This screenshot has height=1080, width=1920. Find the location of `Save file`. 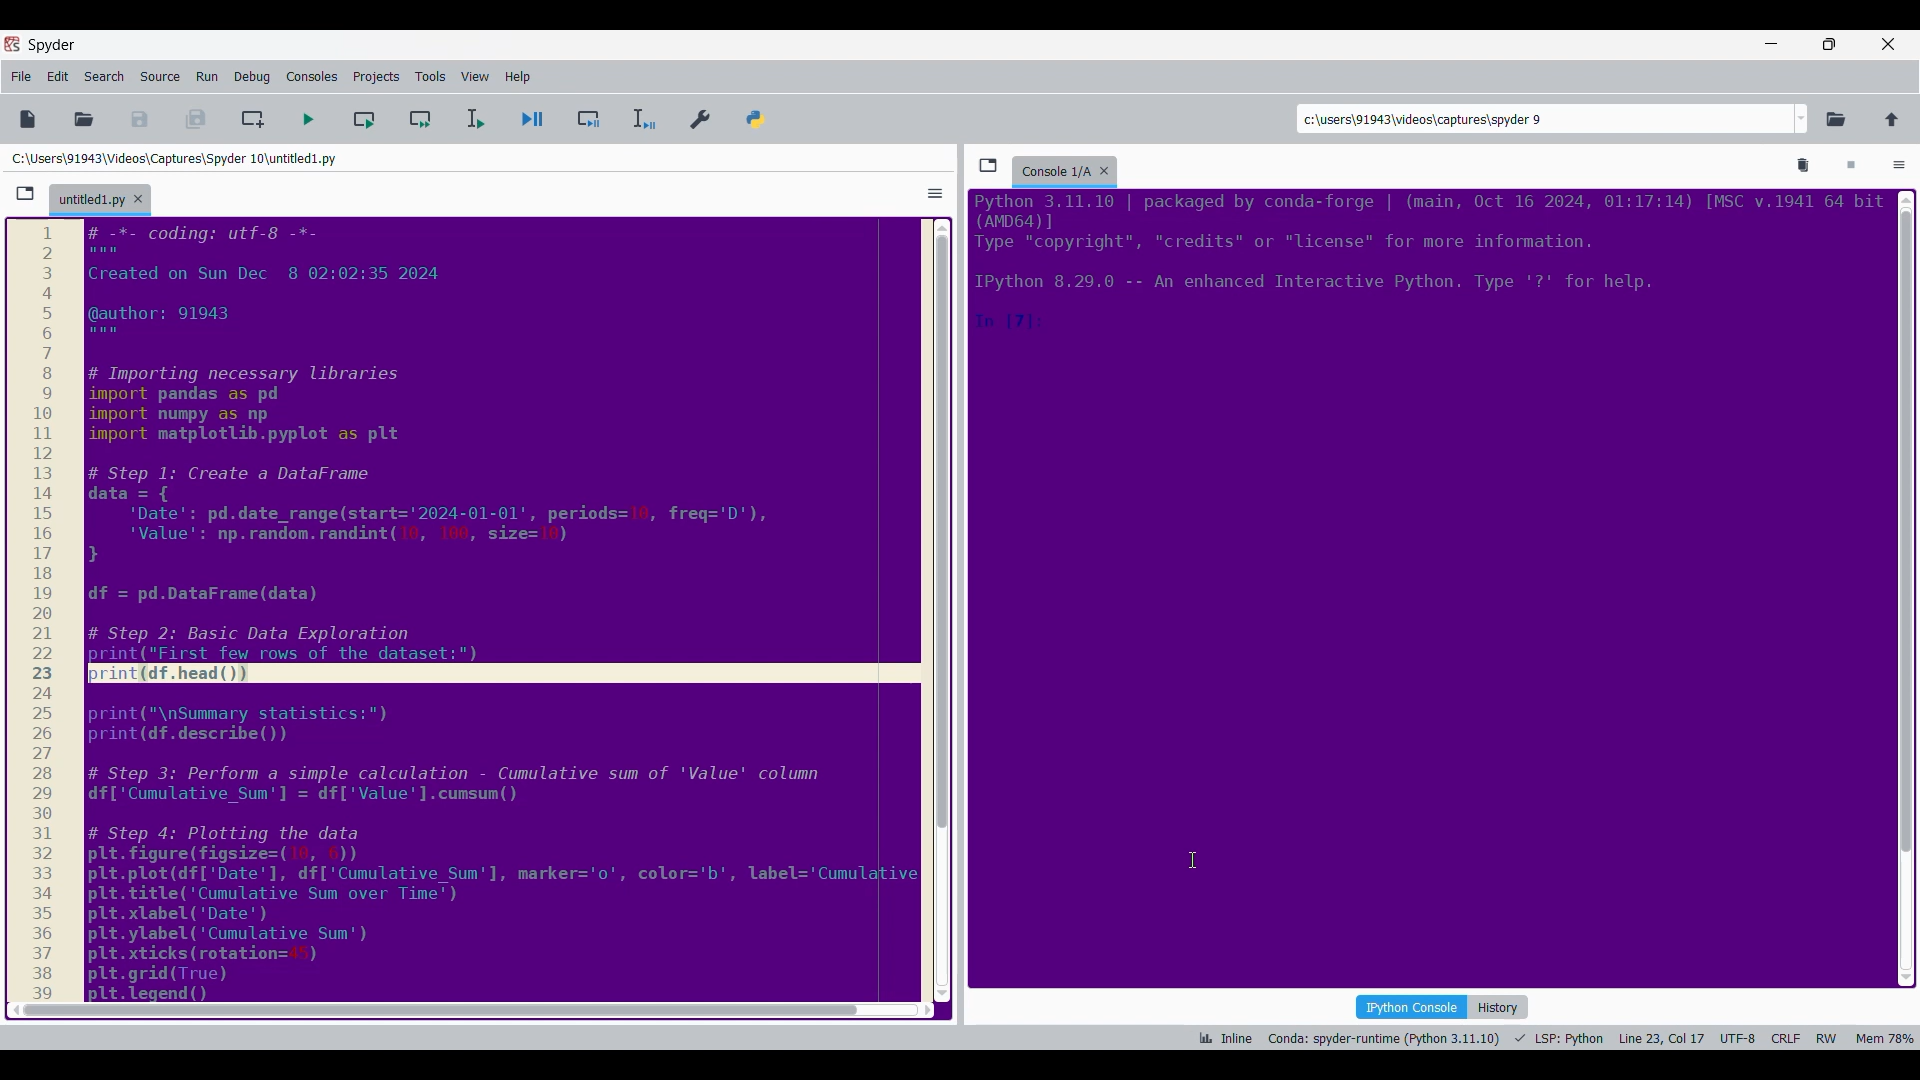

Save file is located at coordinates (141, 119).